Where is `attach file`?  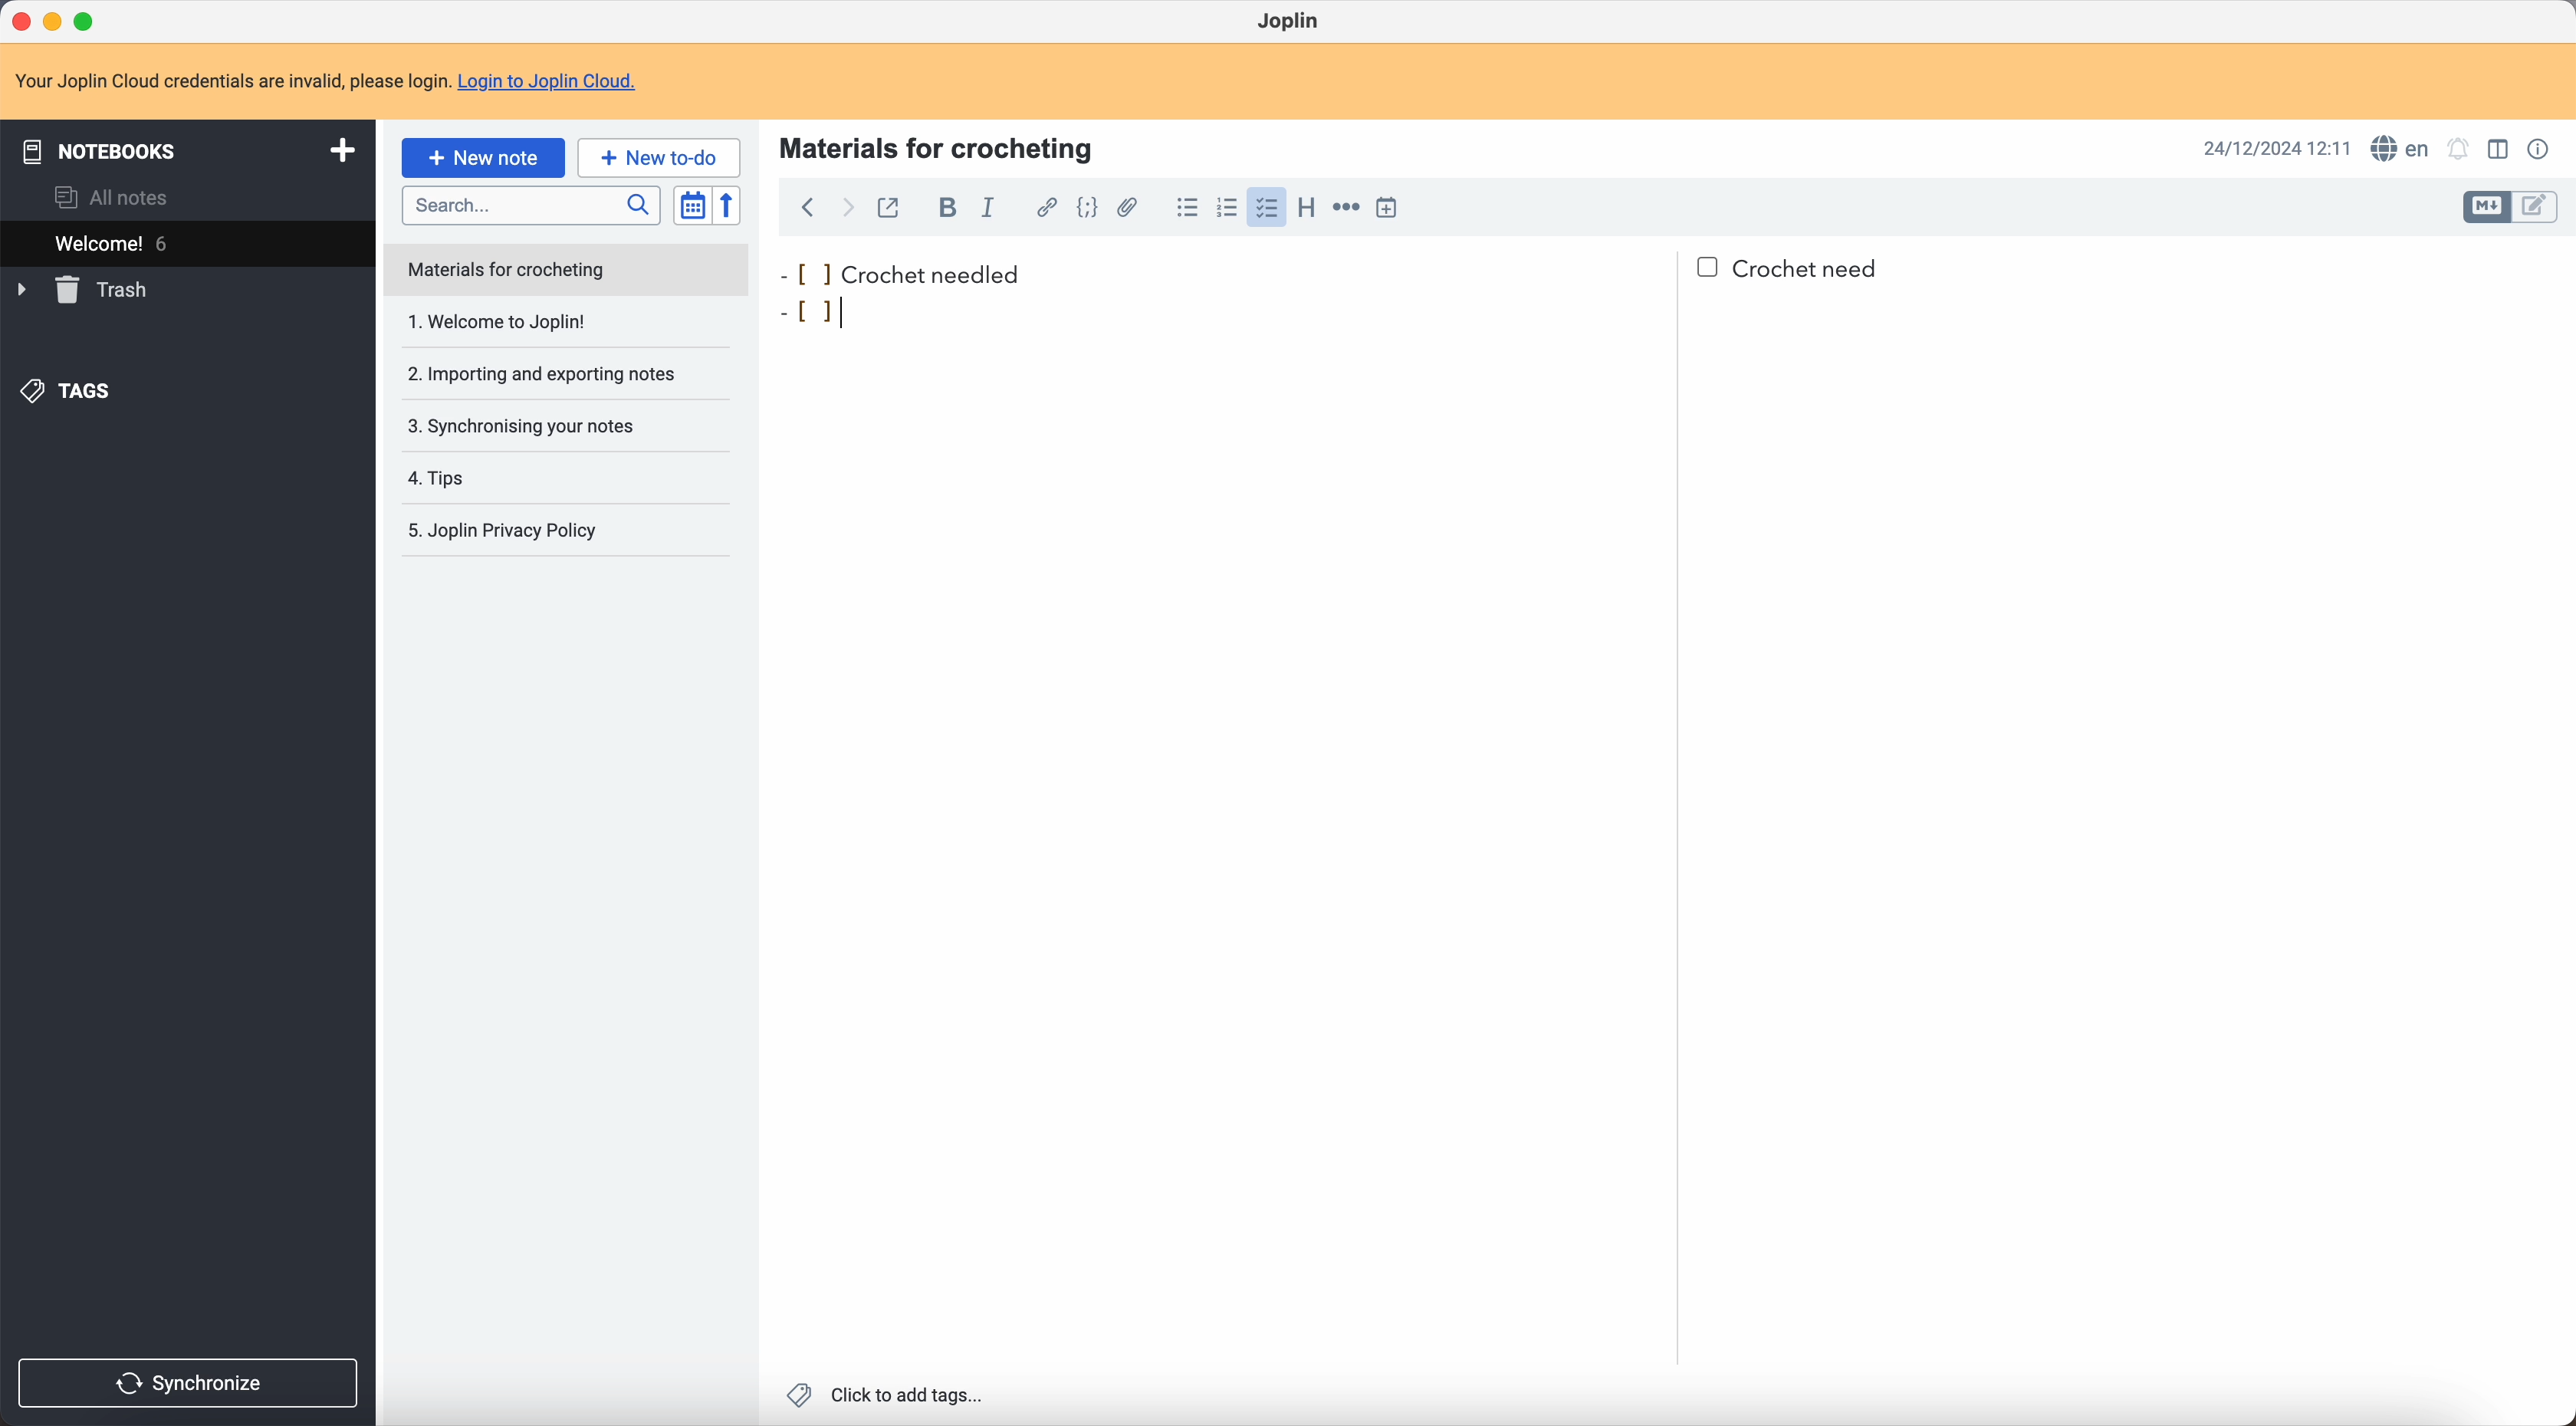 attach file is located at coordinates (1132, 208).